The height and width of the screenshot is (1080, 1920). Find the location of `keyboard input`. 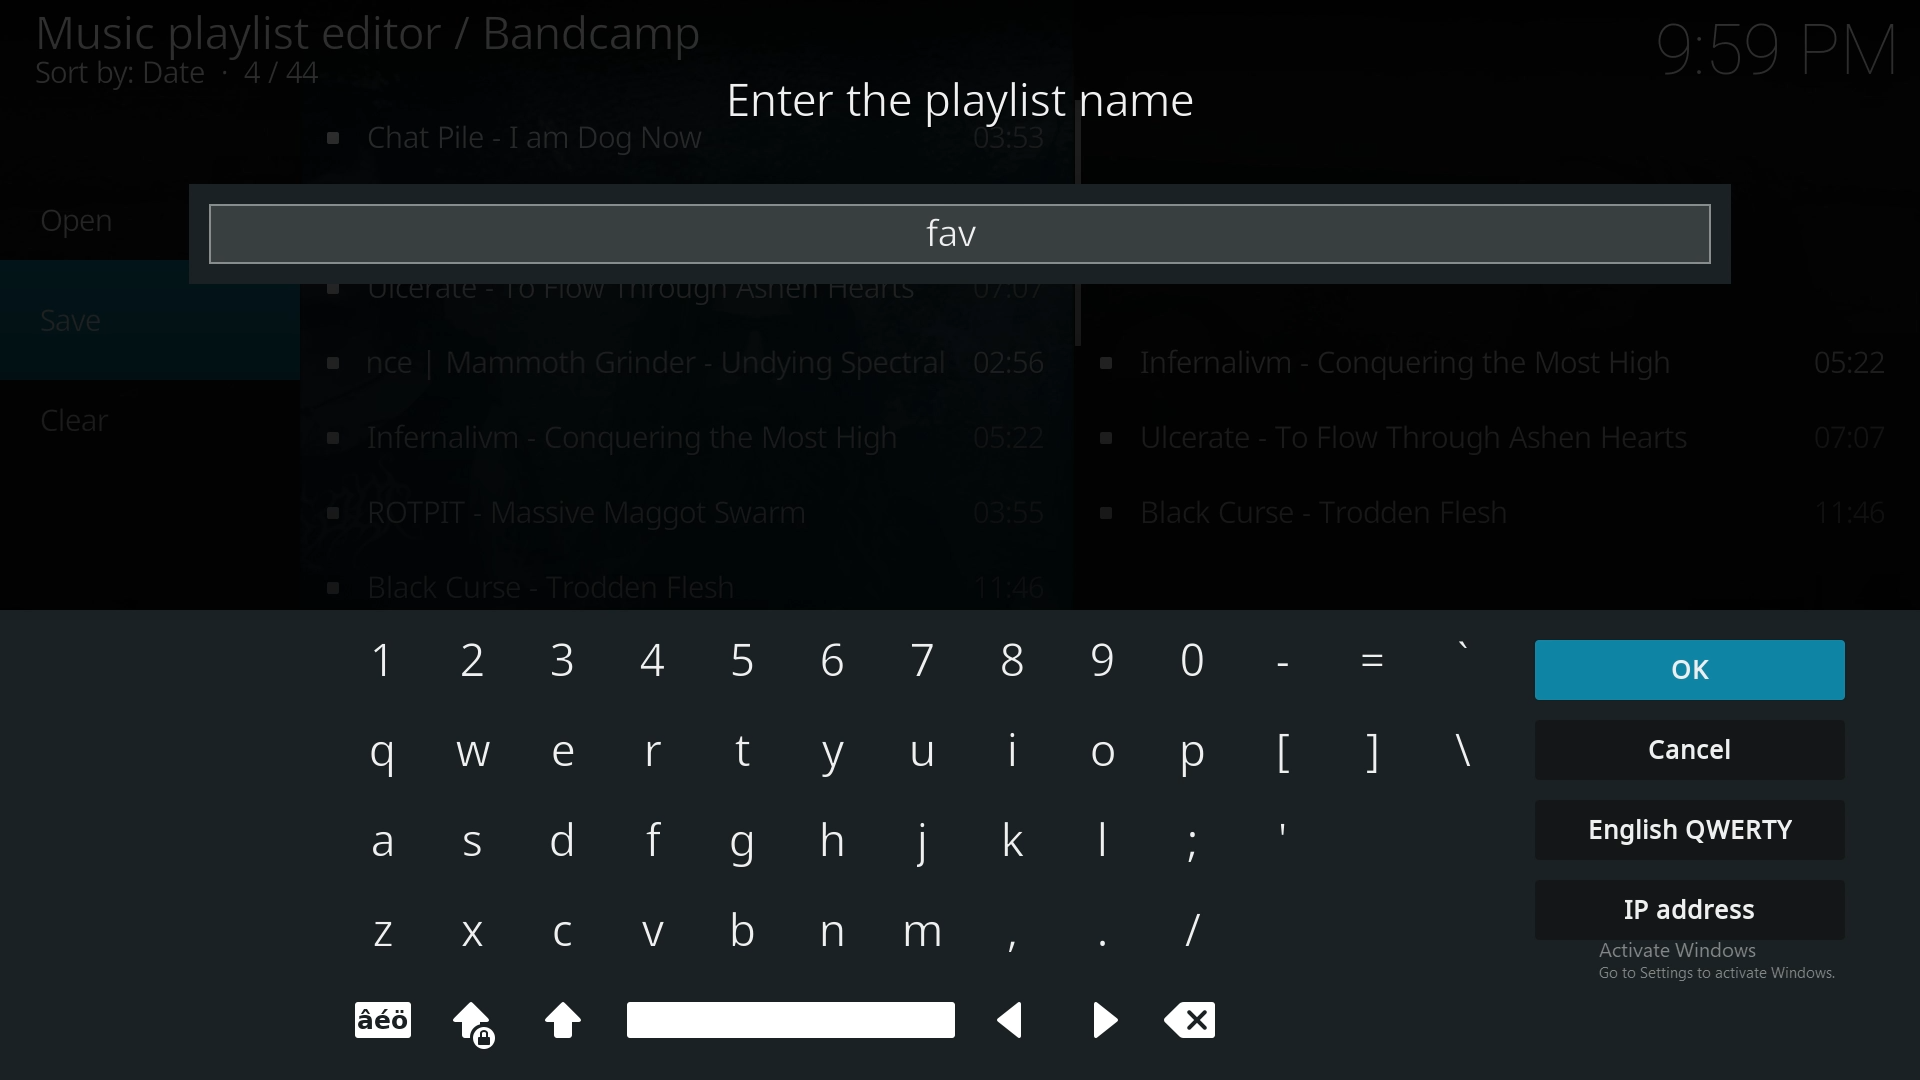

keyboard input is located at coordinates (838, 759).